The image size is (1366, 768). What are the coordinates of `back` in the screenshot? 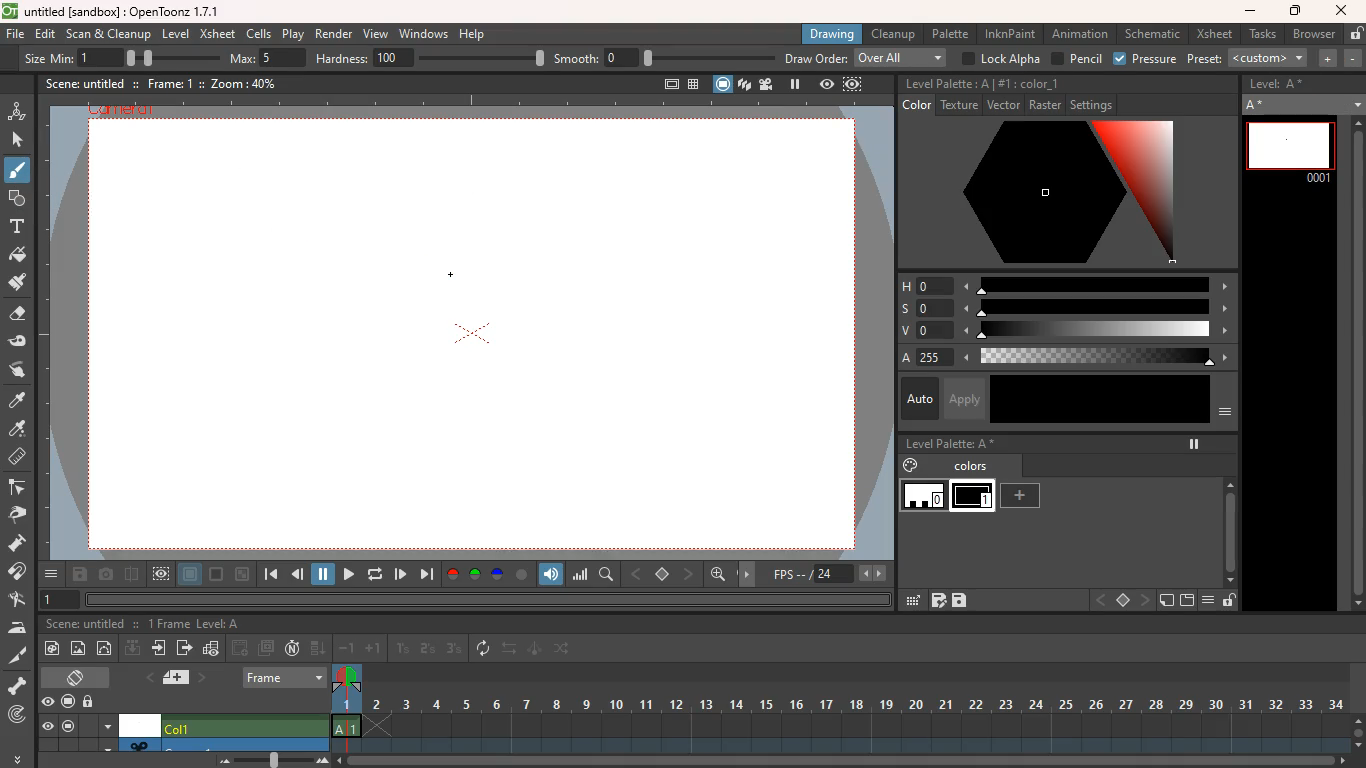 It's located at (638, 572).